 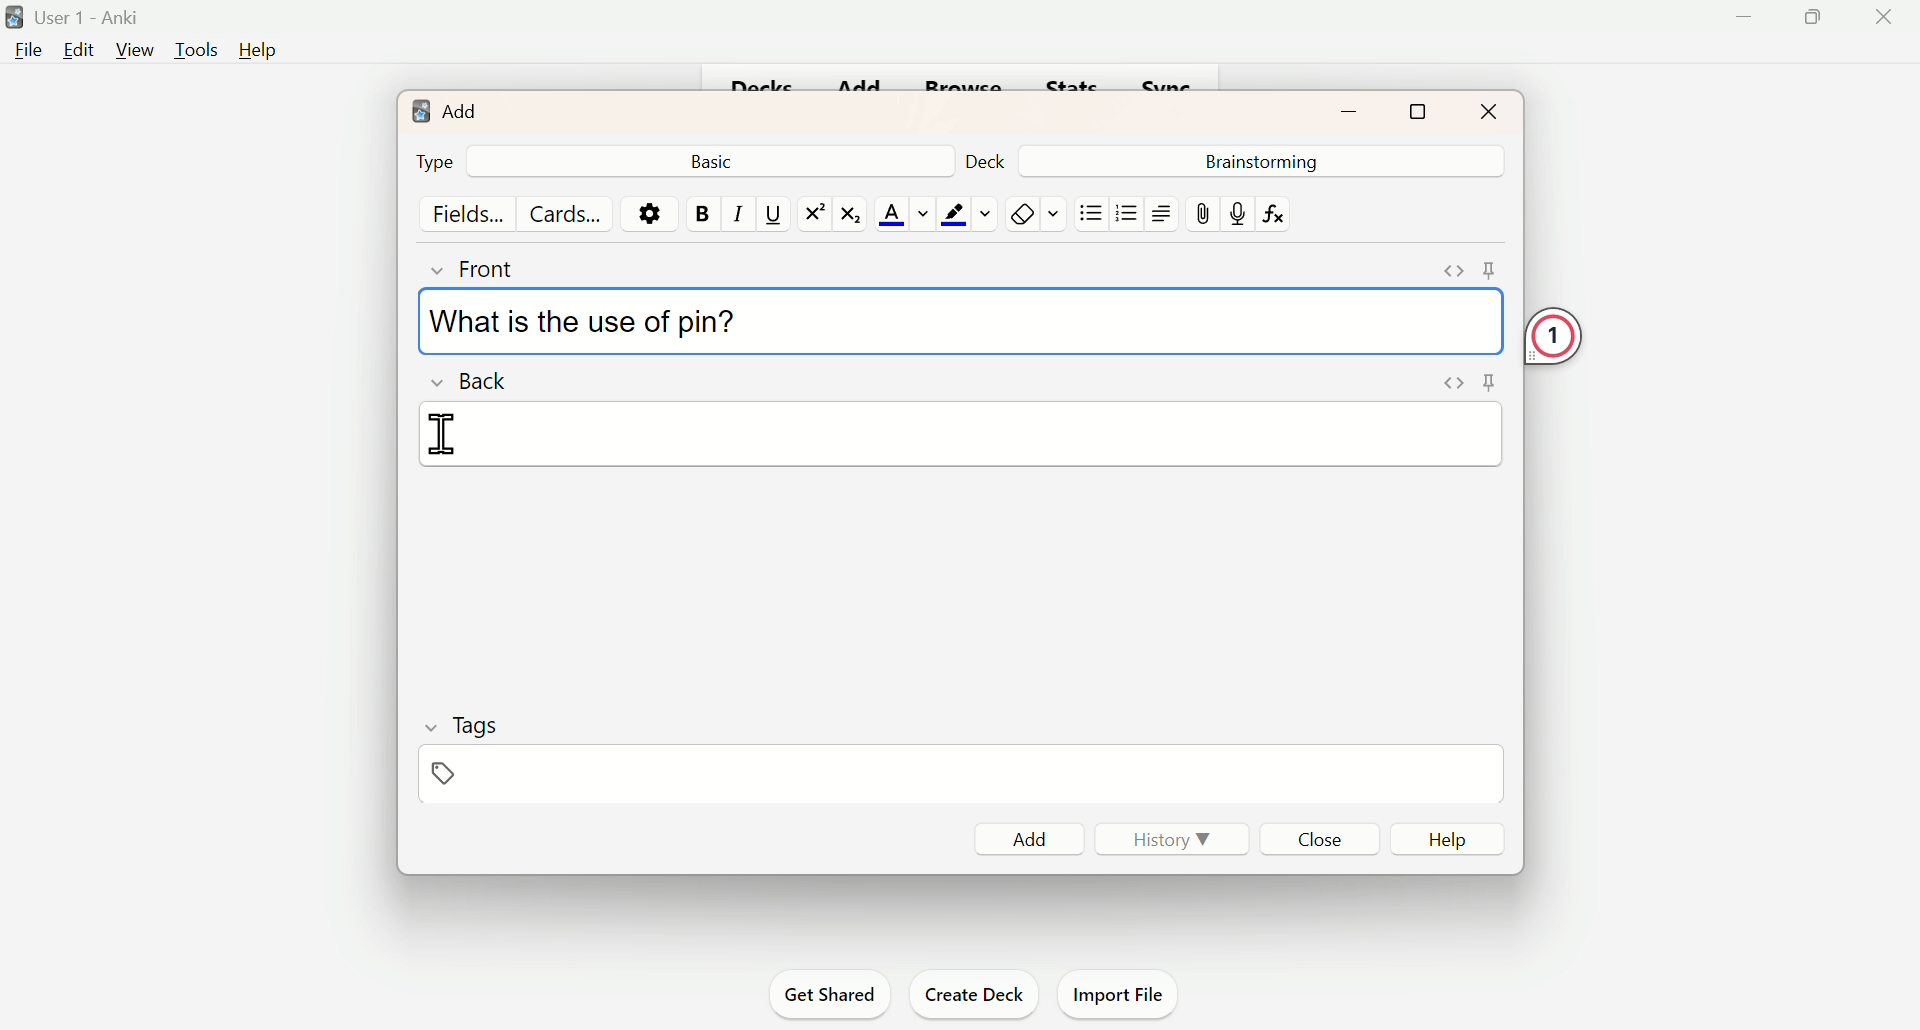 I want to click on , so click(x=1198, y=212).